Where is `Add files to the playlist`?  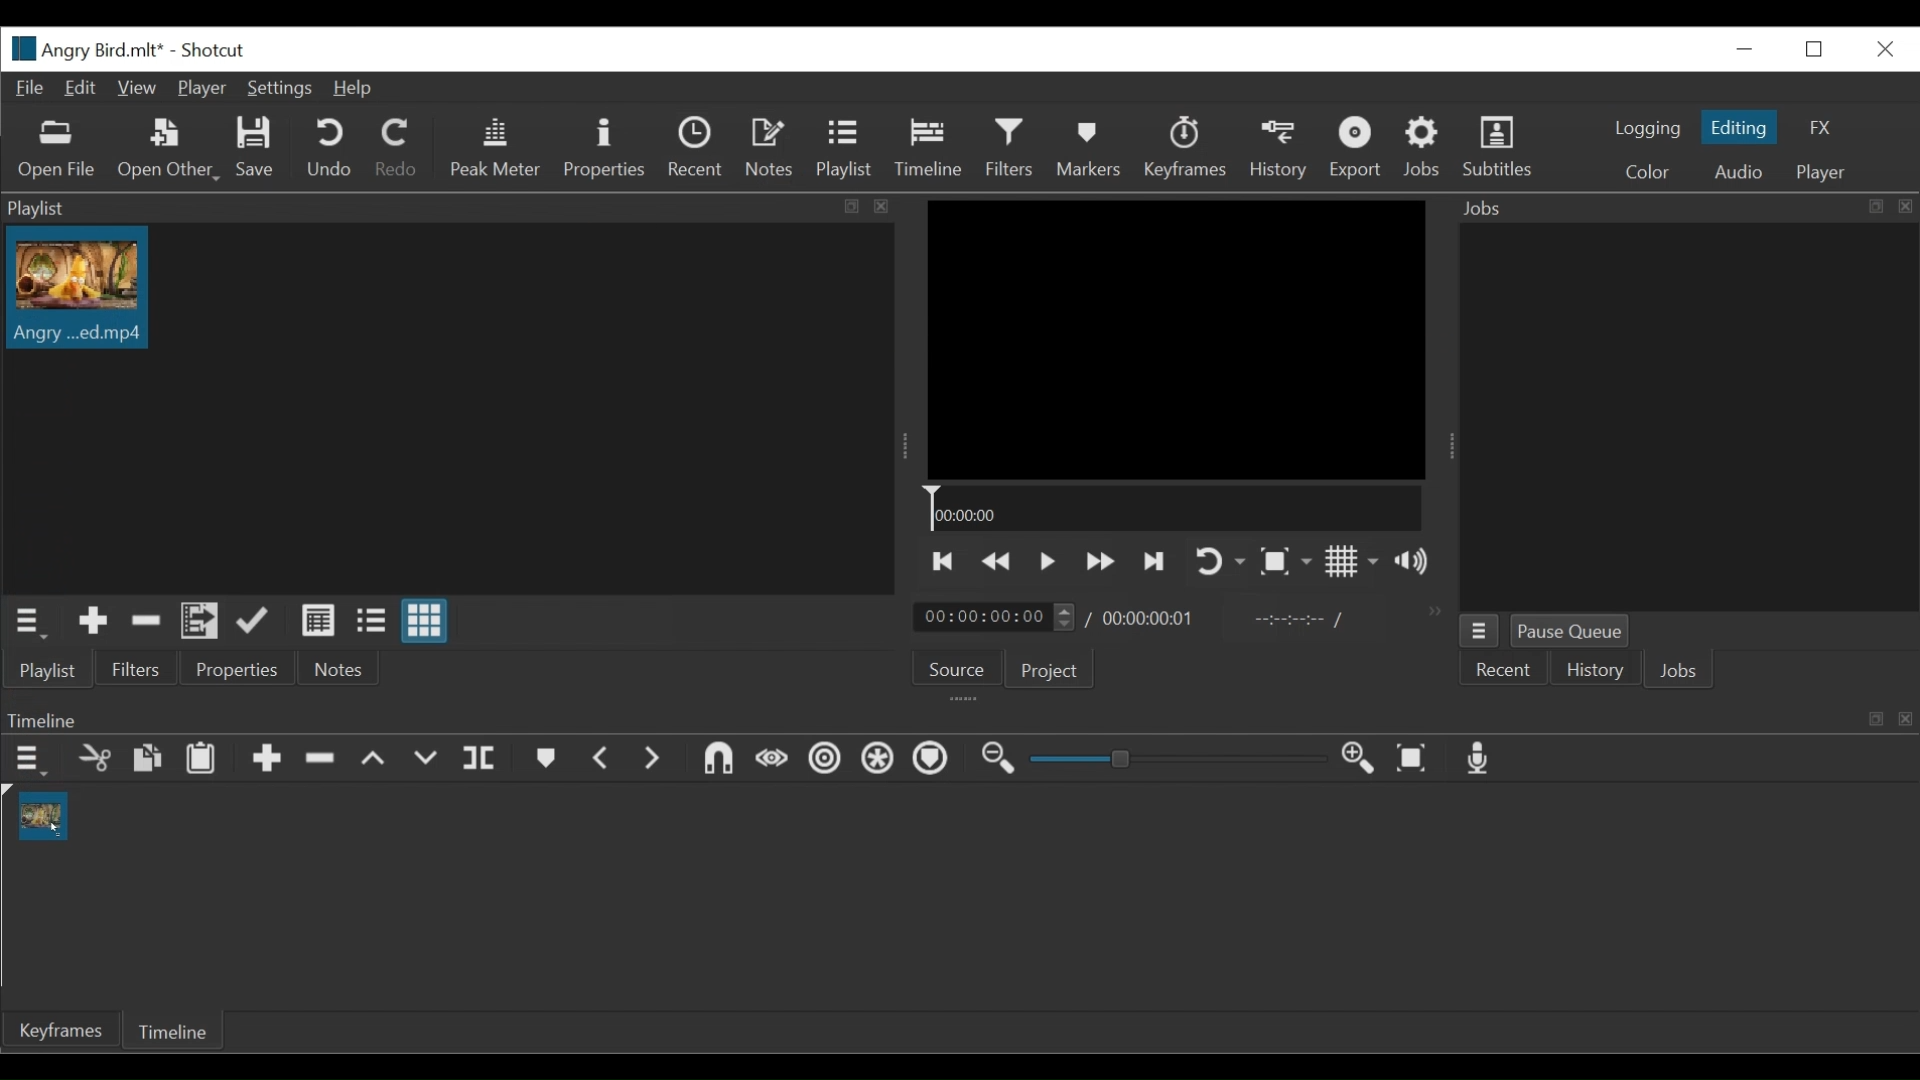
Add files to the playlist is located at coordinates (200, 621).